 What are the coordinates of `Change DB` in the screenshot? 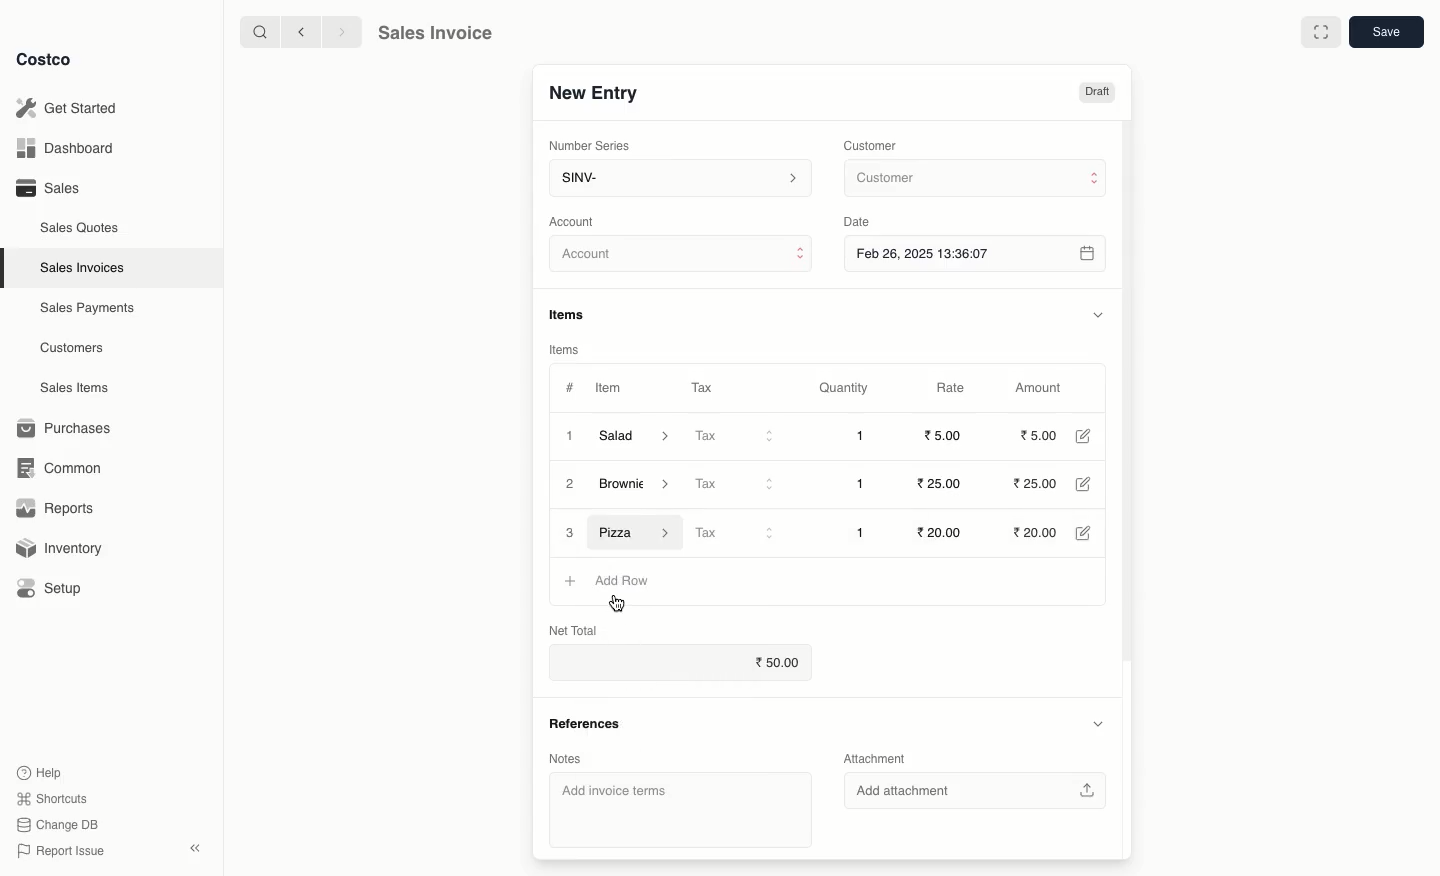 It's located at (54, 823).